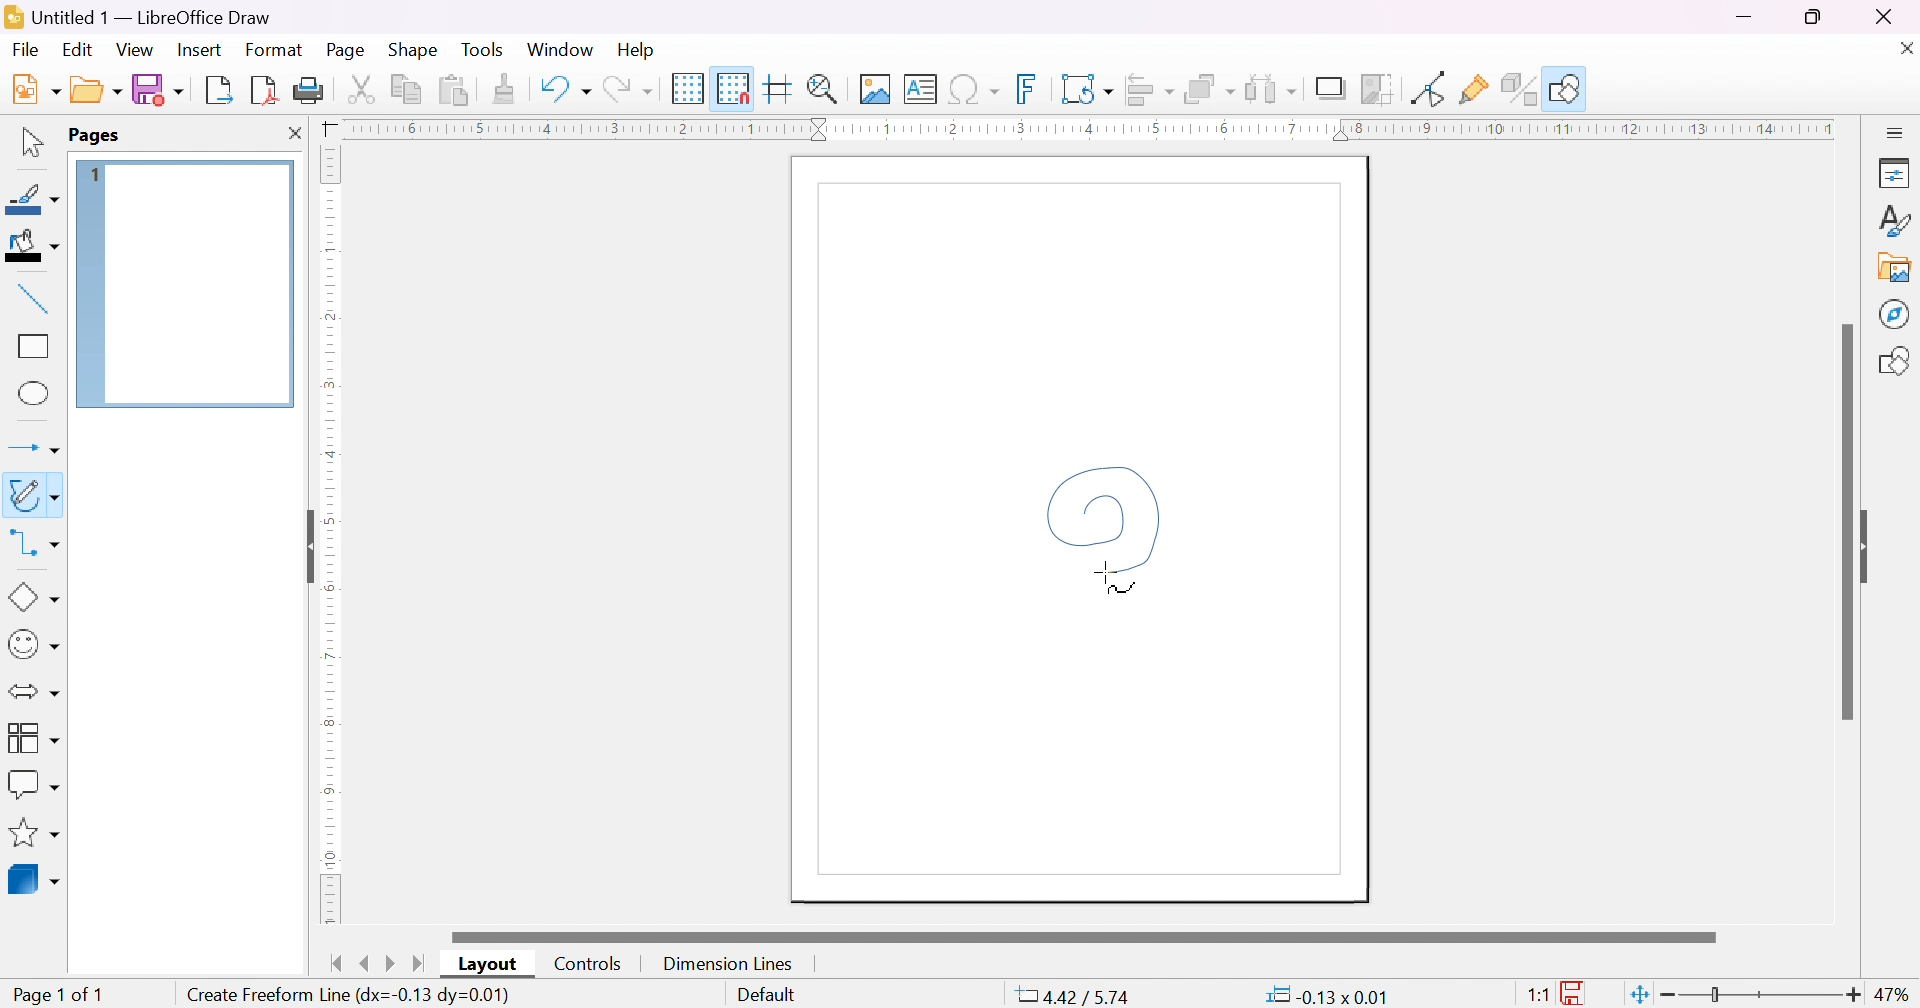 This screenshot has height=1008, width=1920. What do you see at coordinates (1074, 997) in the screenshot?
I see `-7.49/4.29` at bounding box center [1074, 997].